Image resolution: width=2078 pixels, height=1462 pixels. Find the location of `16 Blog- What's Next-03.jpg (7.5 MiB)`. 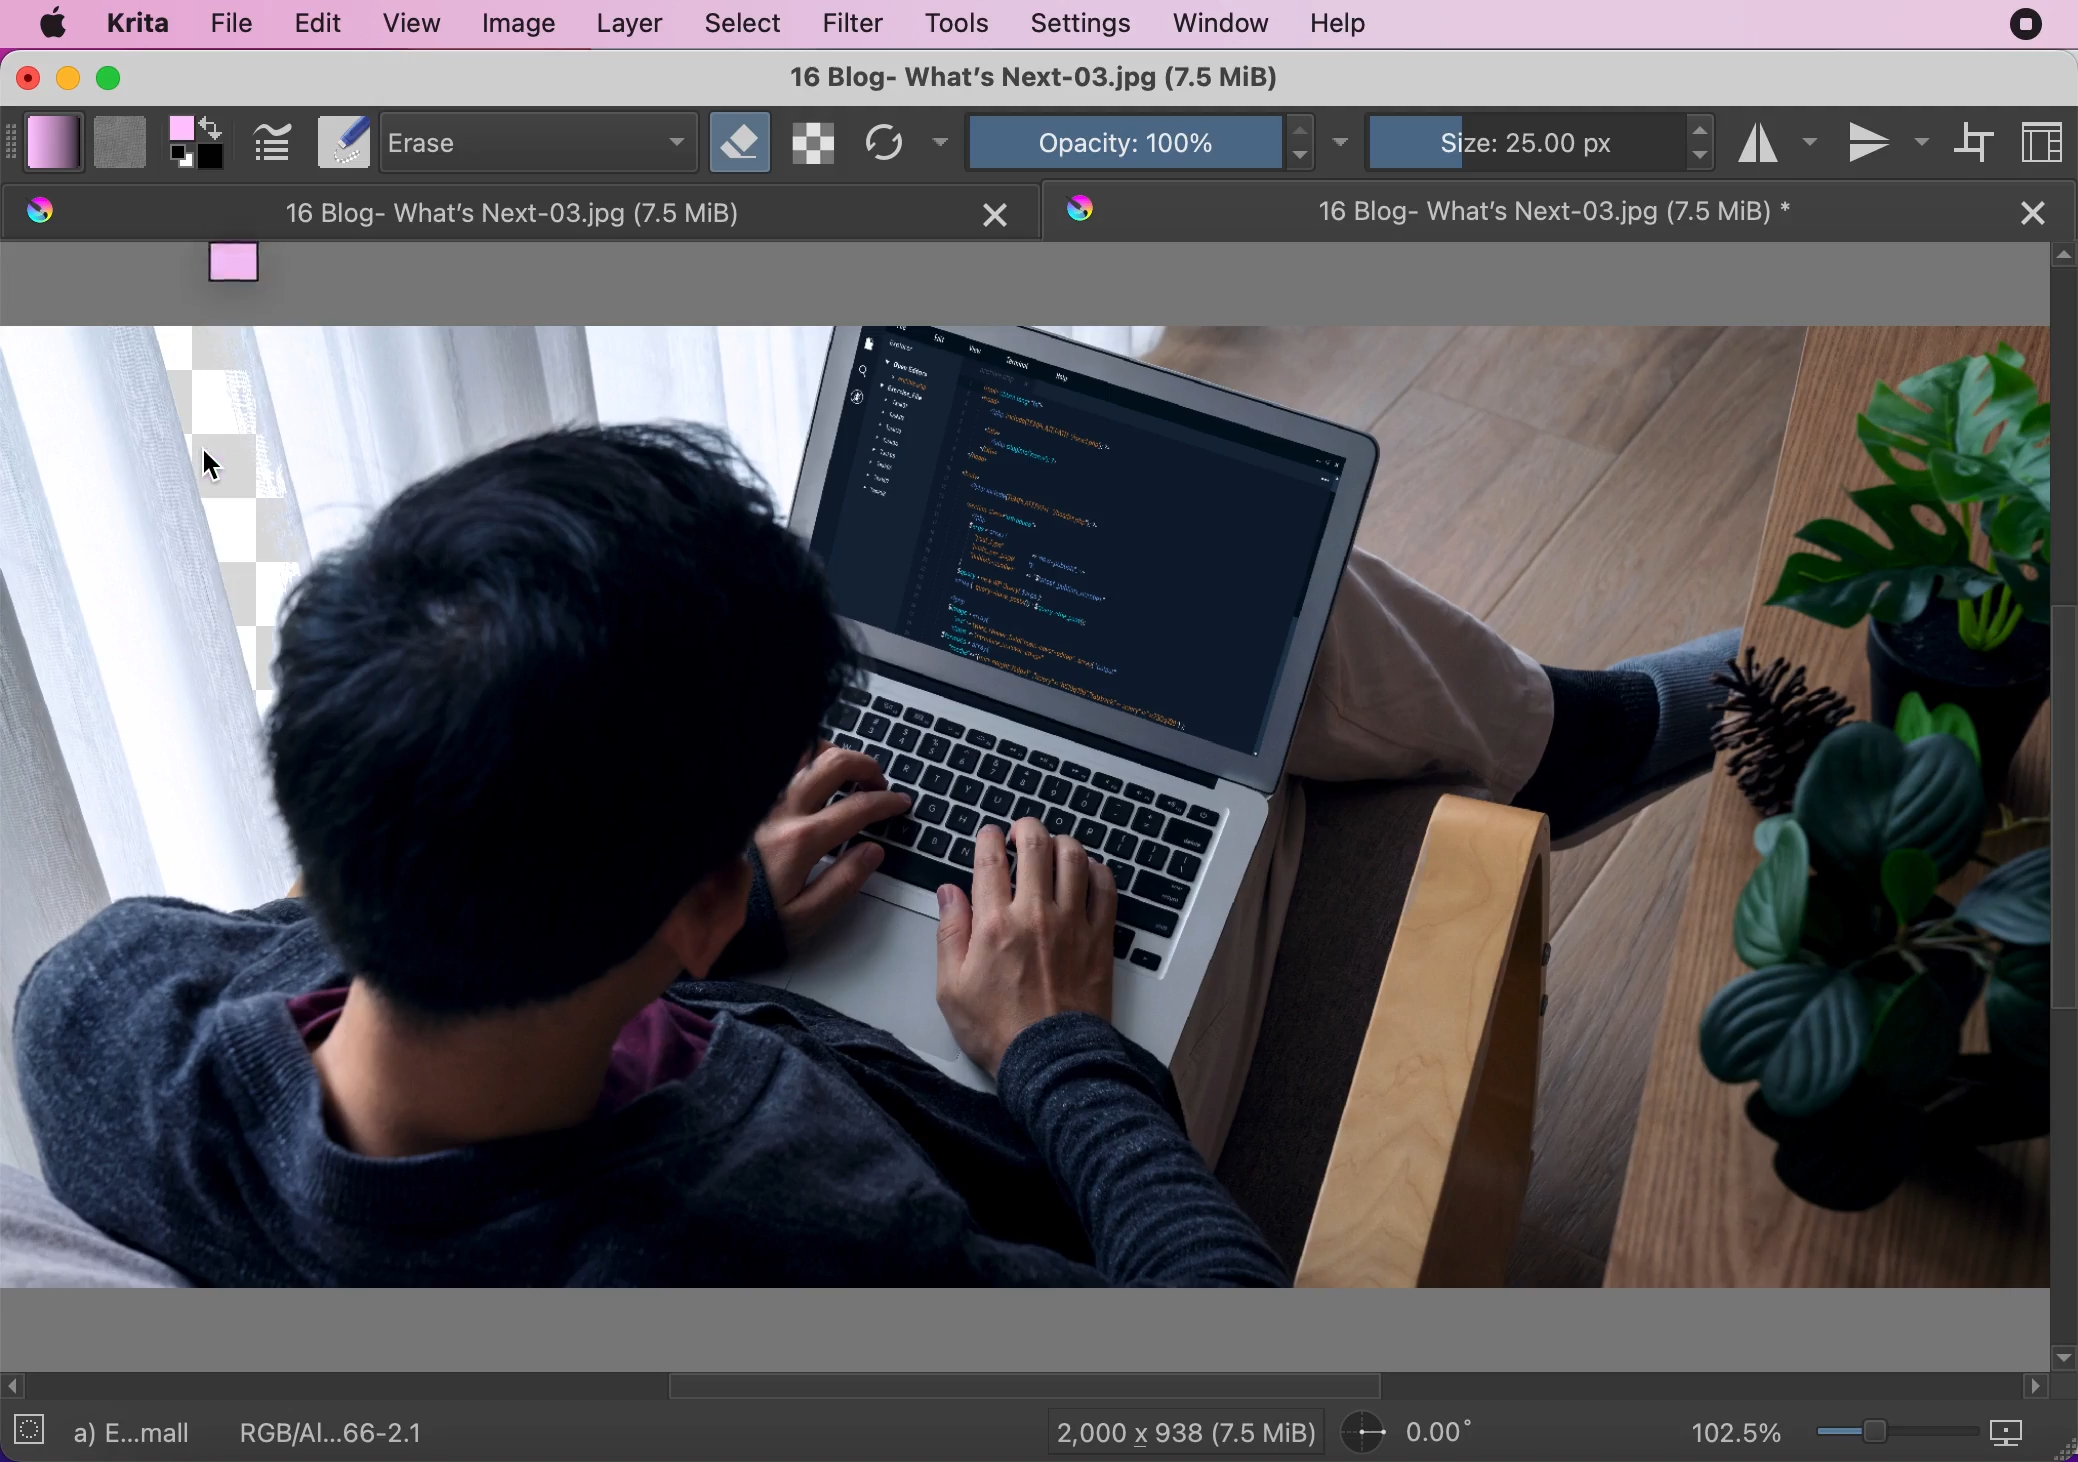

16 Blog- What's Next-03.jpg (7.5 MiB) is located at coordinates (1520, 210).